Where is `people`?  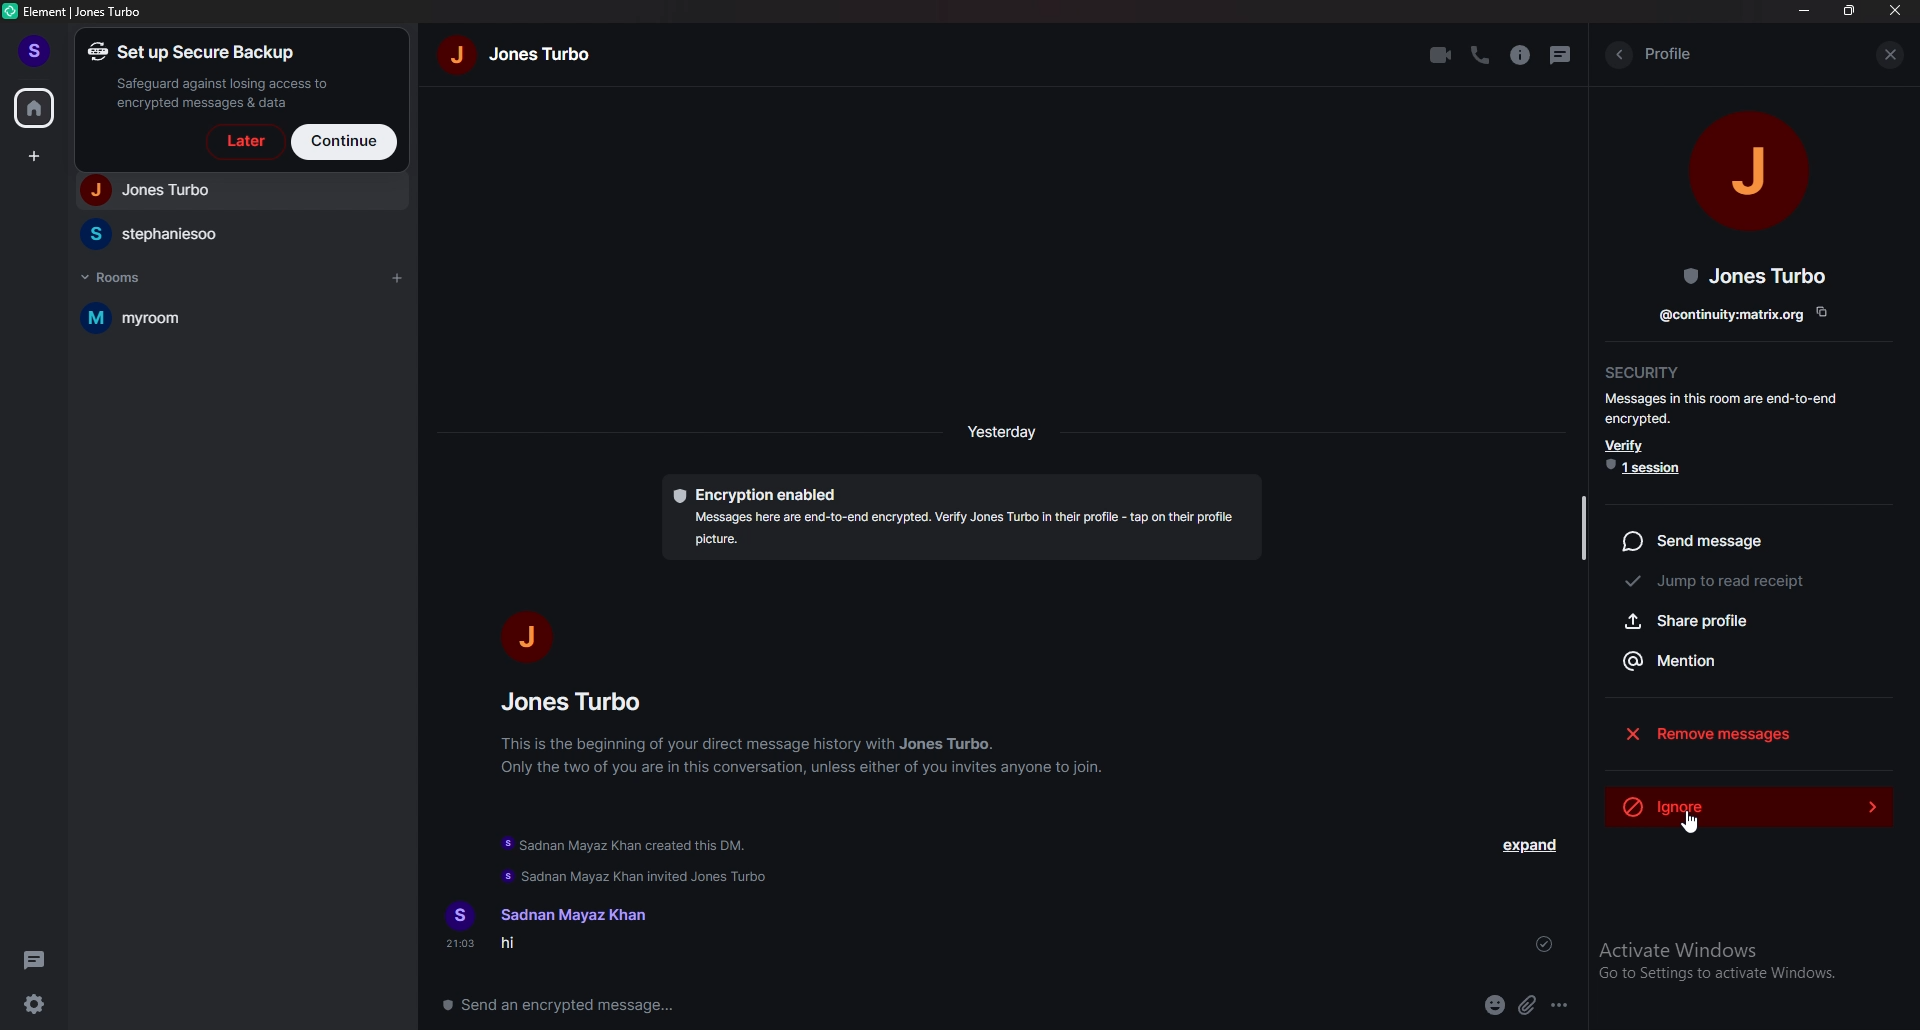
people is located at coordinates (578, 701).